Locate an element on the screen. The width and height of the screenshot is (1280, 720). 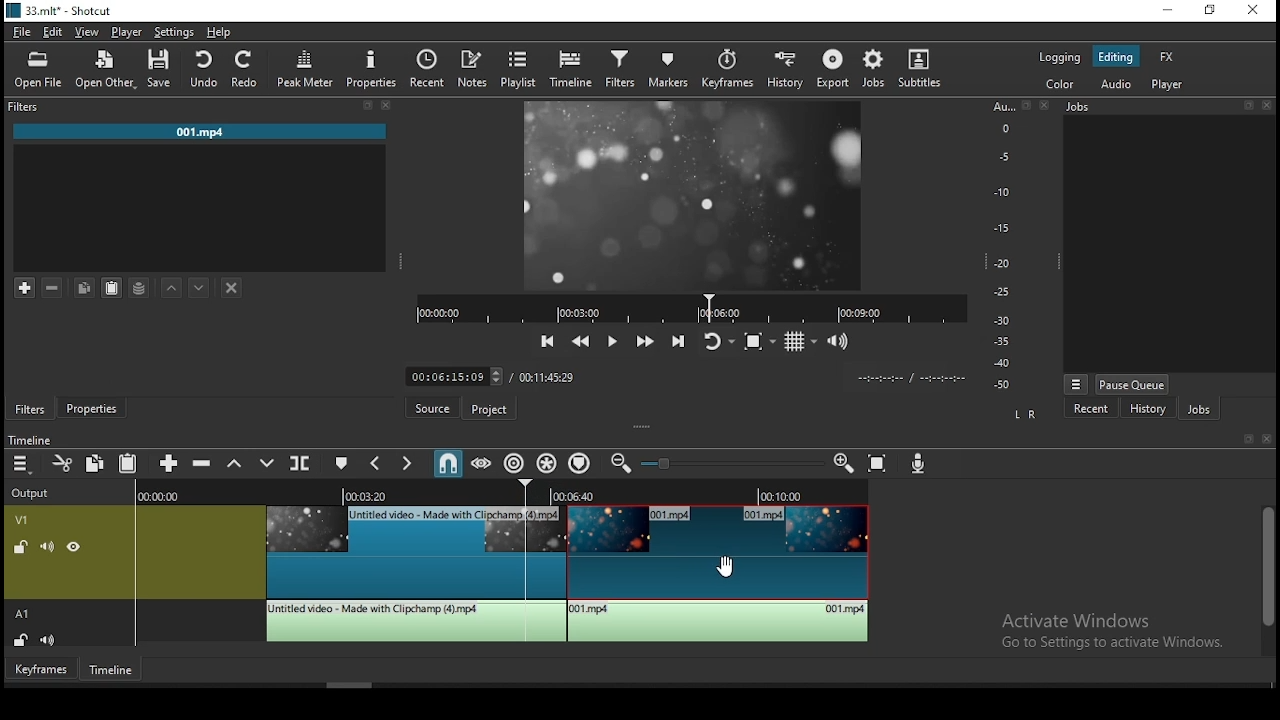
editing is located at coordinates (1122, 57).